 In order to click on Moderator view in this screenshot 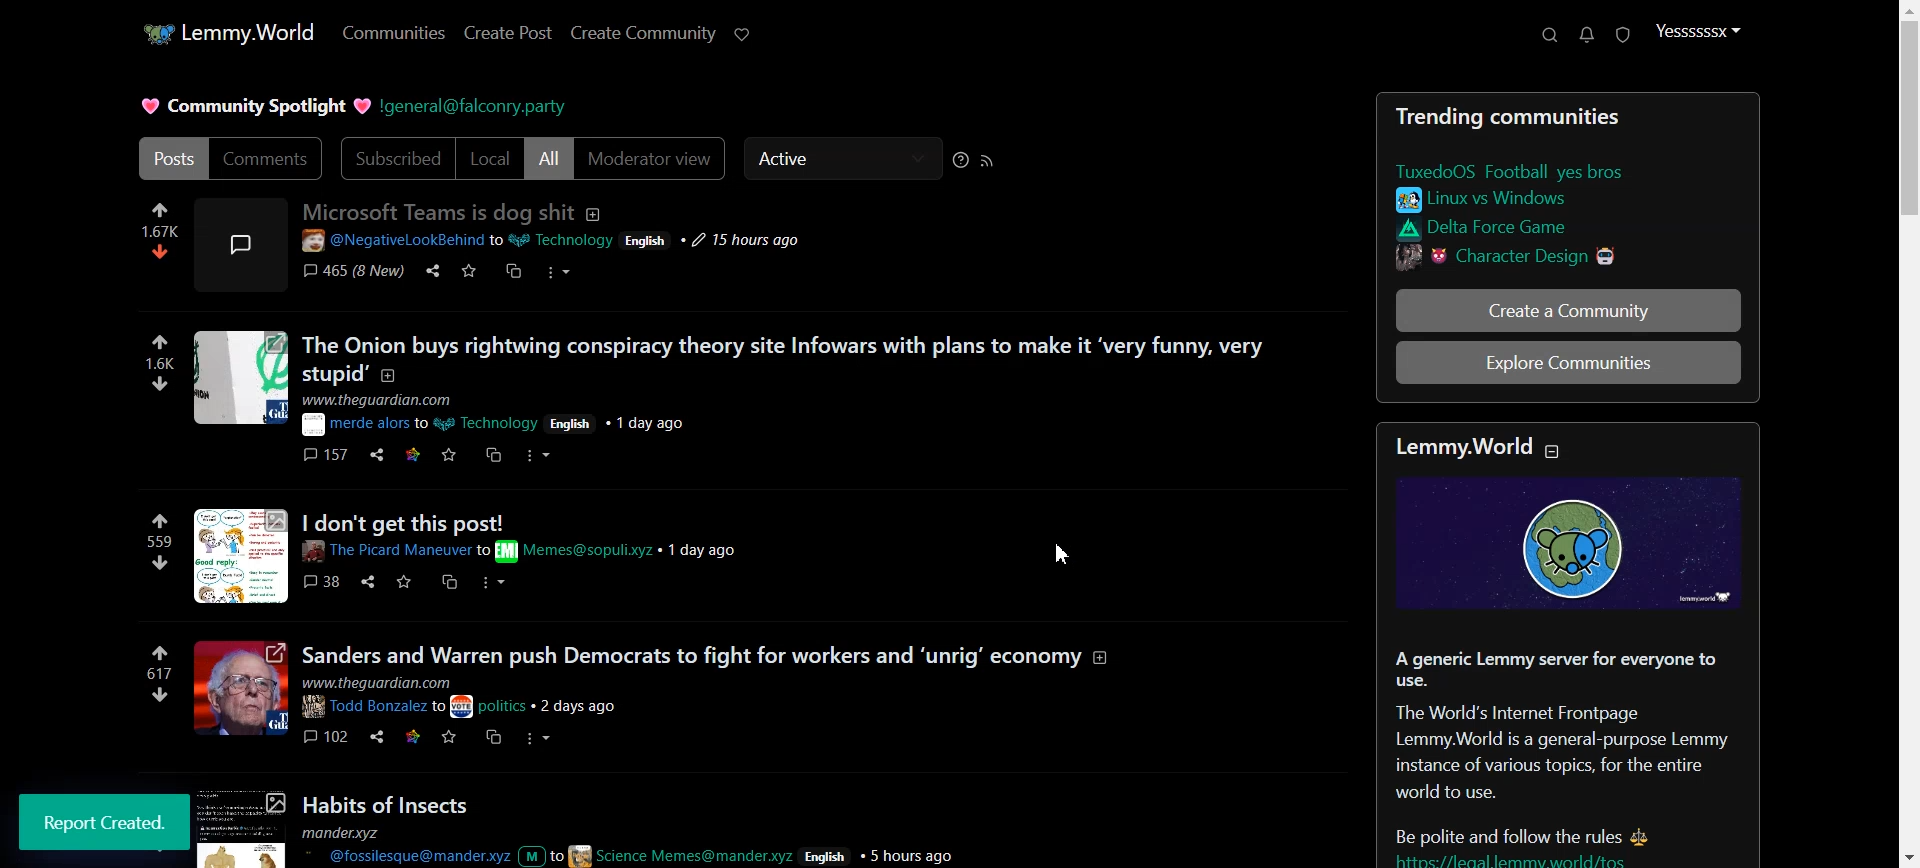, I will do `click(653, 158)`.